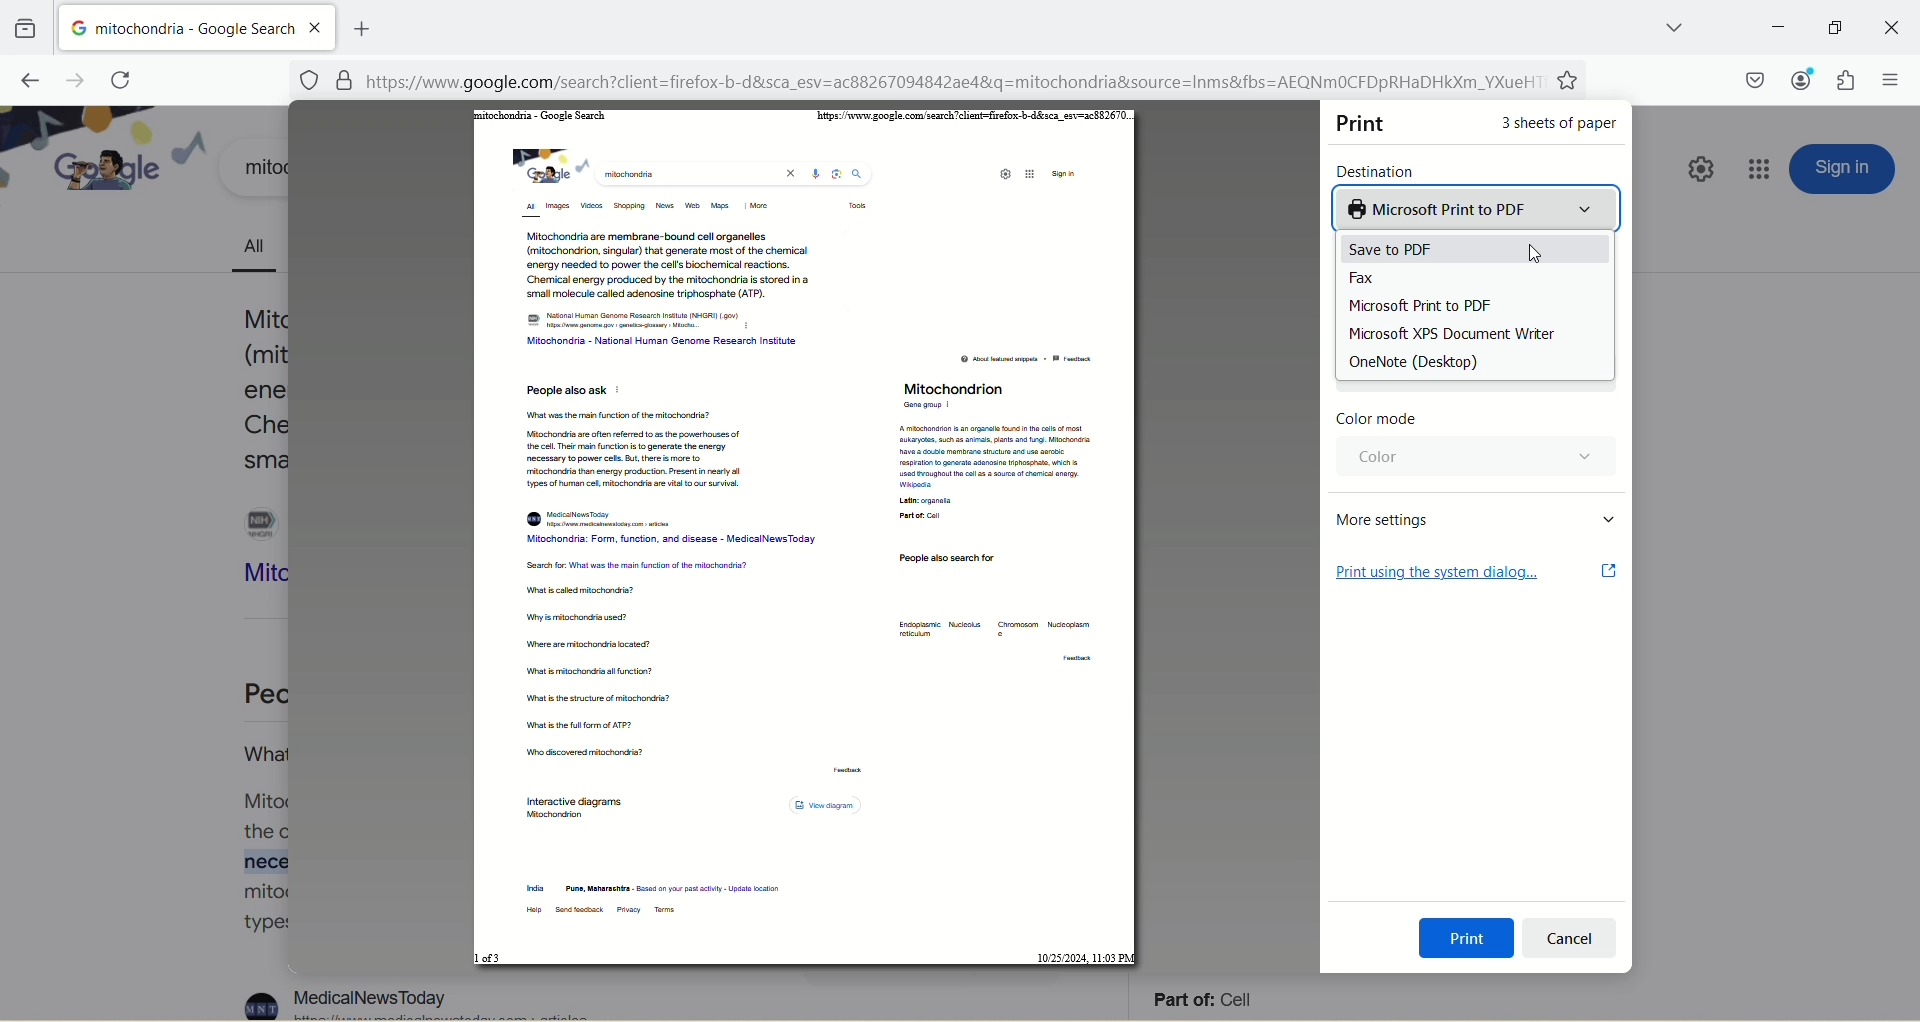  I want to click on cancel, so click(1569, 940).